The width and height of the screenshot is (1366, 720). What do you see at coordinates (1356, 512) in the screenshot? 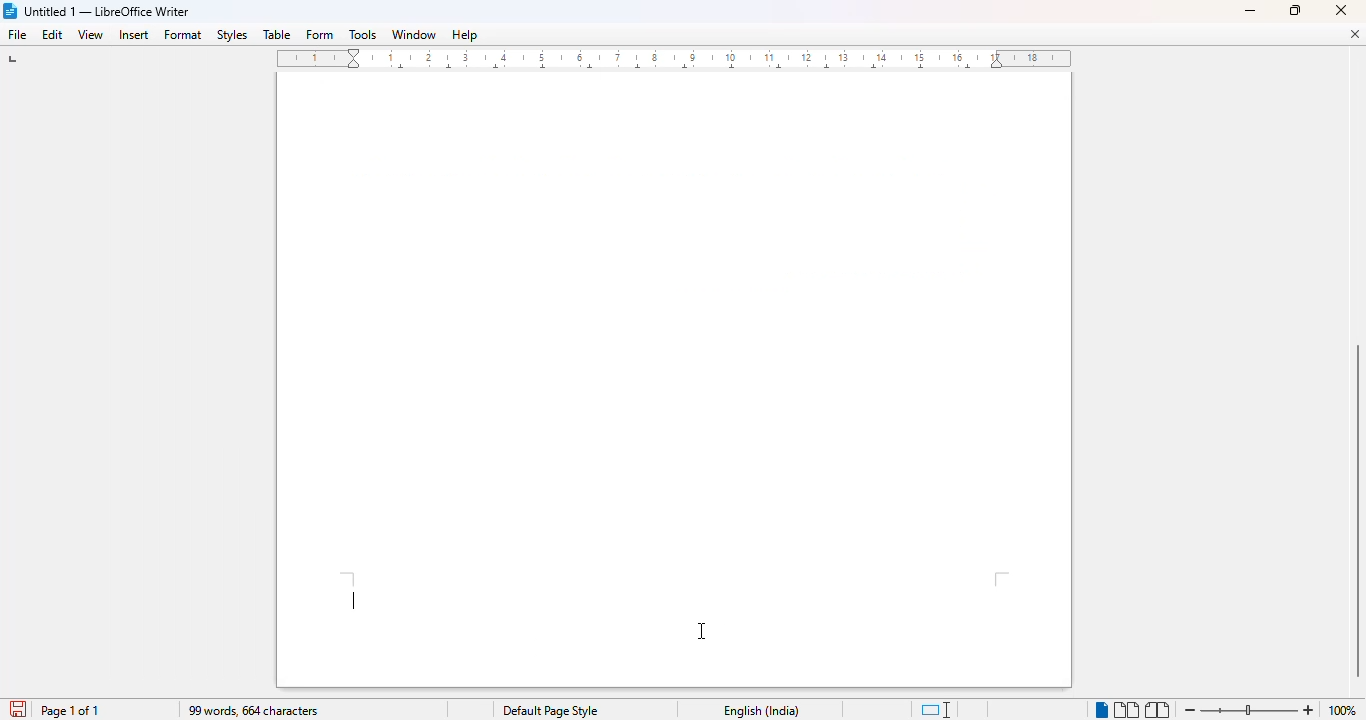
I see `vertical scroll bar` at bounding box center [1356, 512].